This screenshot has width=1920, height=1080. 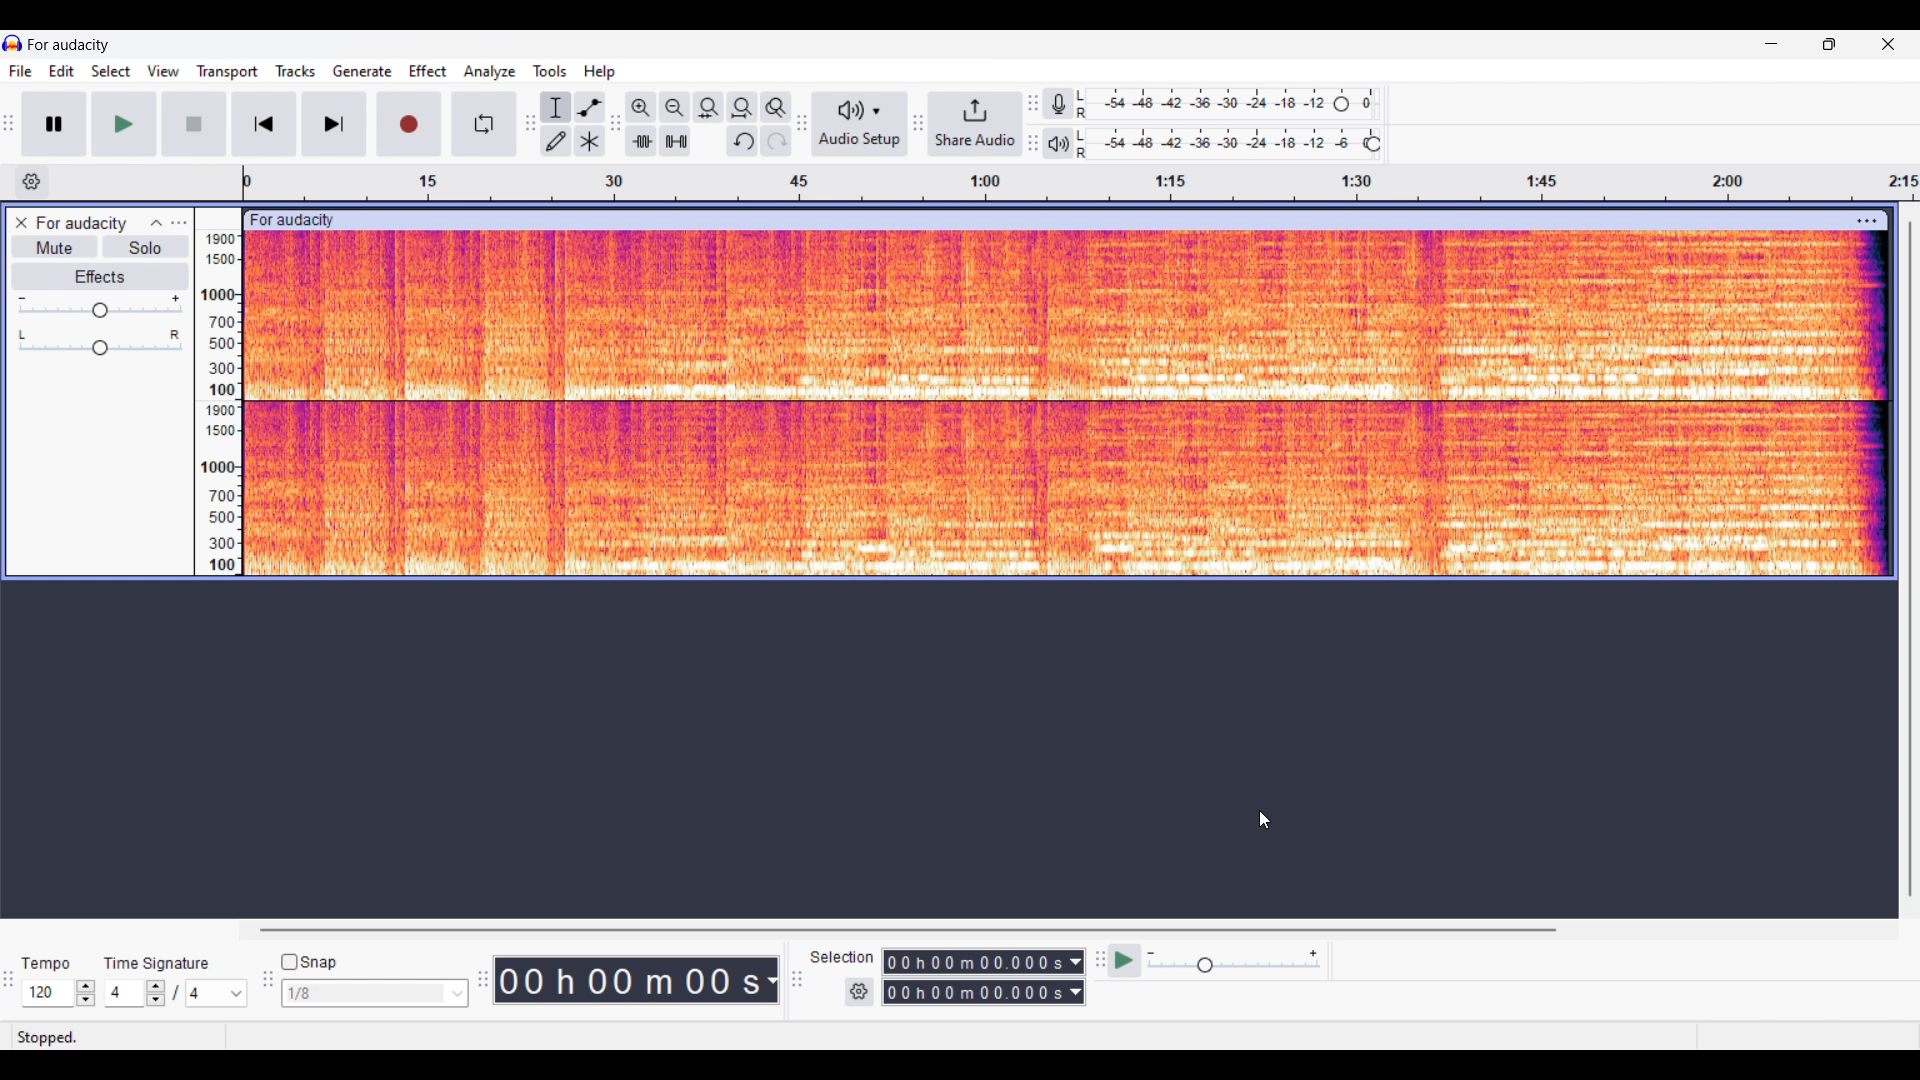 I want to click on Effect menu, so click(x=429, y=71).